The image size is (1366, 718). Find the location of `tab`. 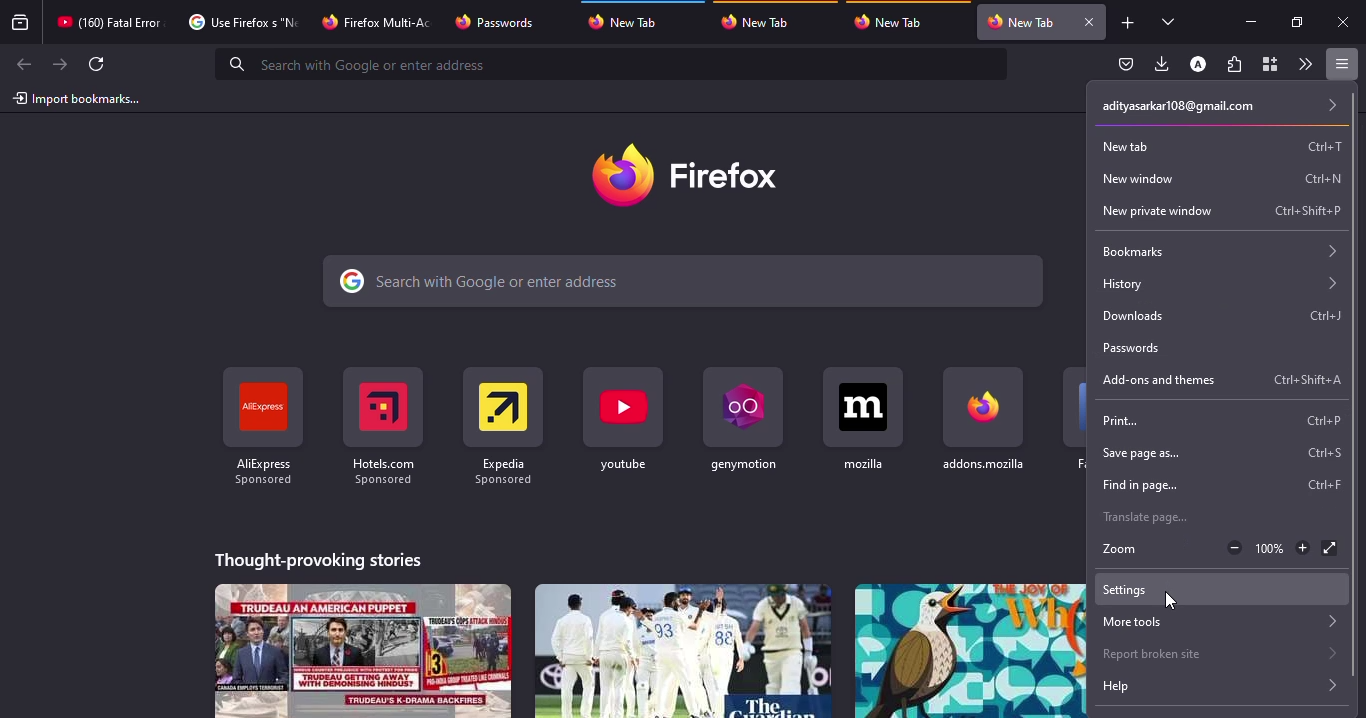

tab is located at coordinates (761, 21).